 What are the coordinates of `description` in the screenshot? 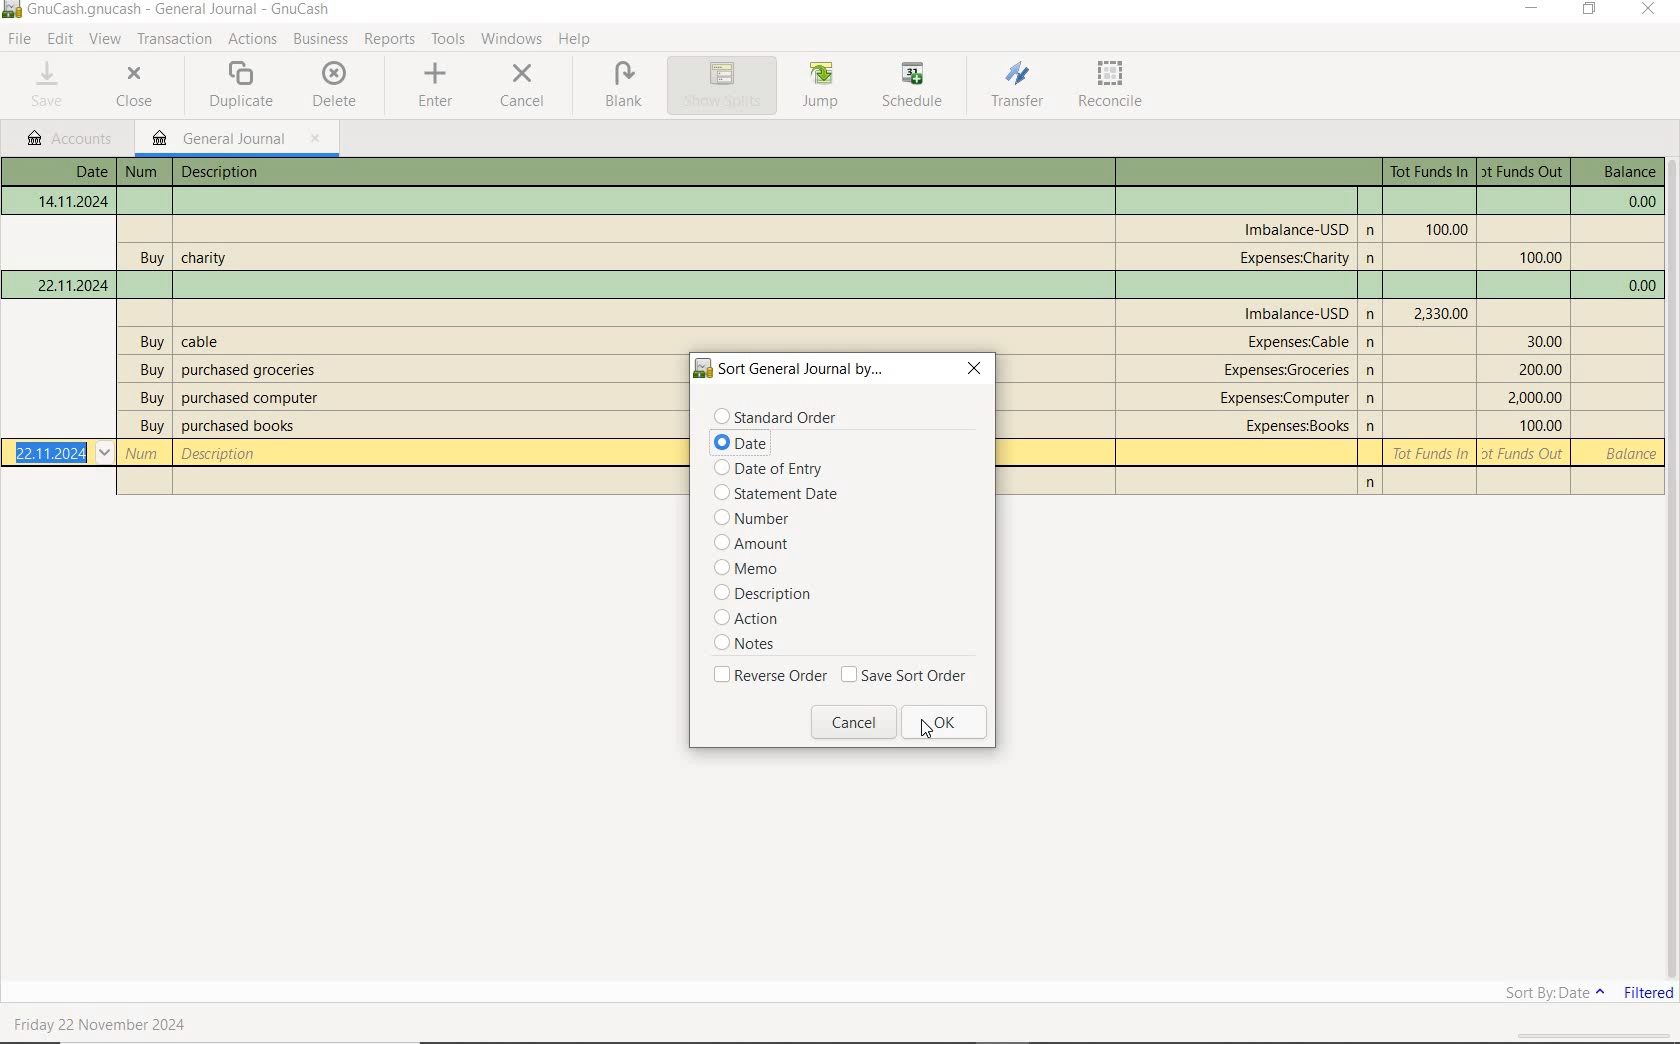 It's located at (773, 594).